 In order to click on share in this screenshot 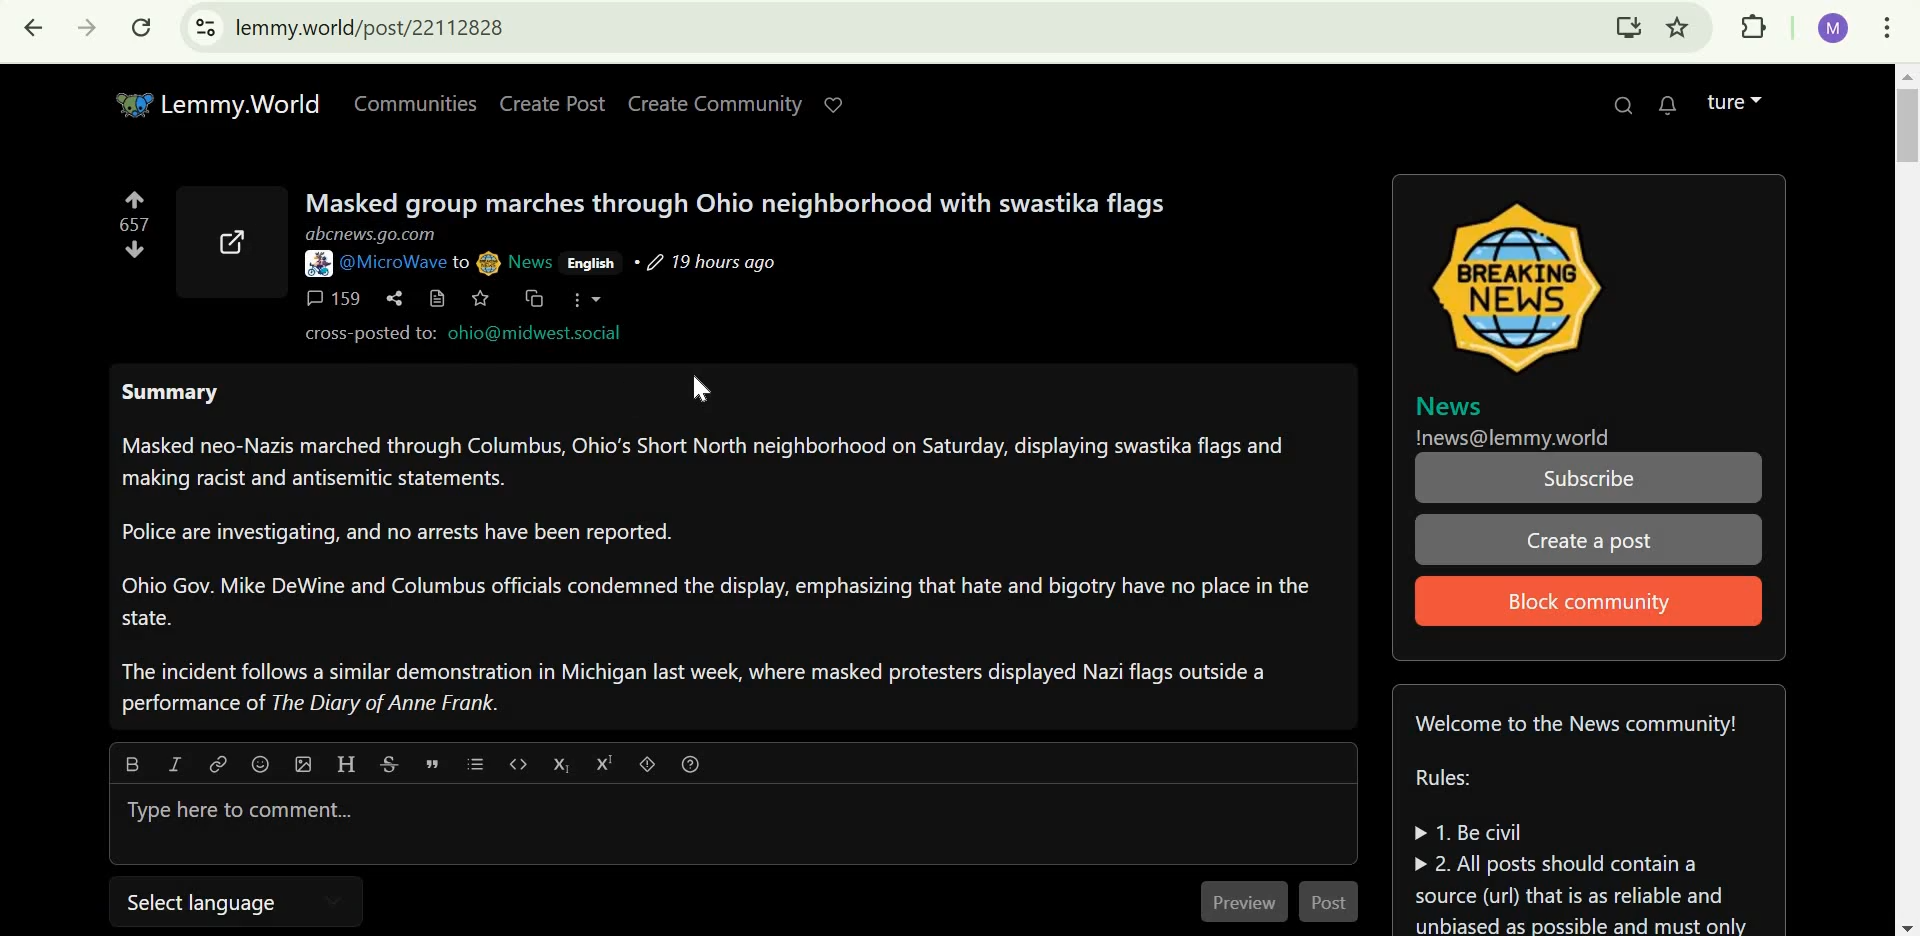, I will do `click(396, 297)`.